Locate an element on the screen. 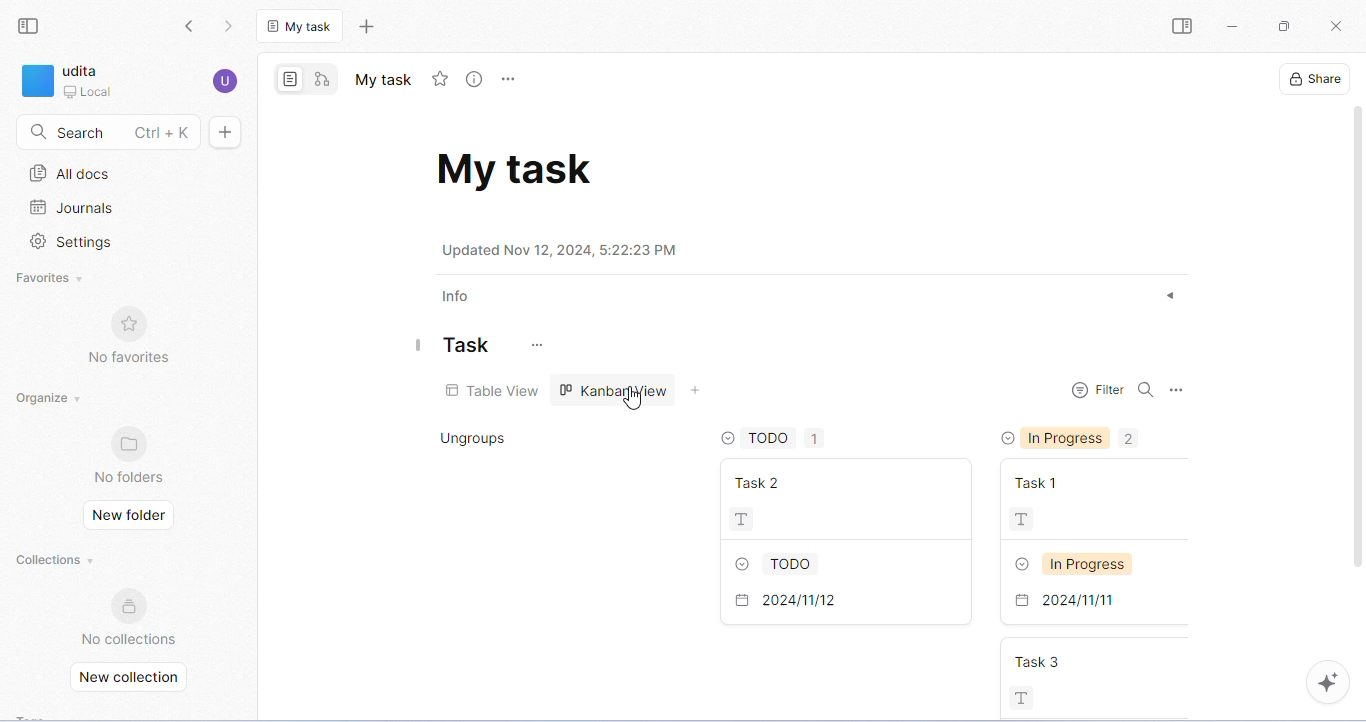 Image resolution: width=1366 pixels, height=722 pixels. maximize is located at coordinates (1285, 28).